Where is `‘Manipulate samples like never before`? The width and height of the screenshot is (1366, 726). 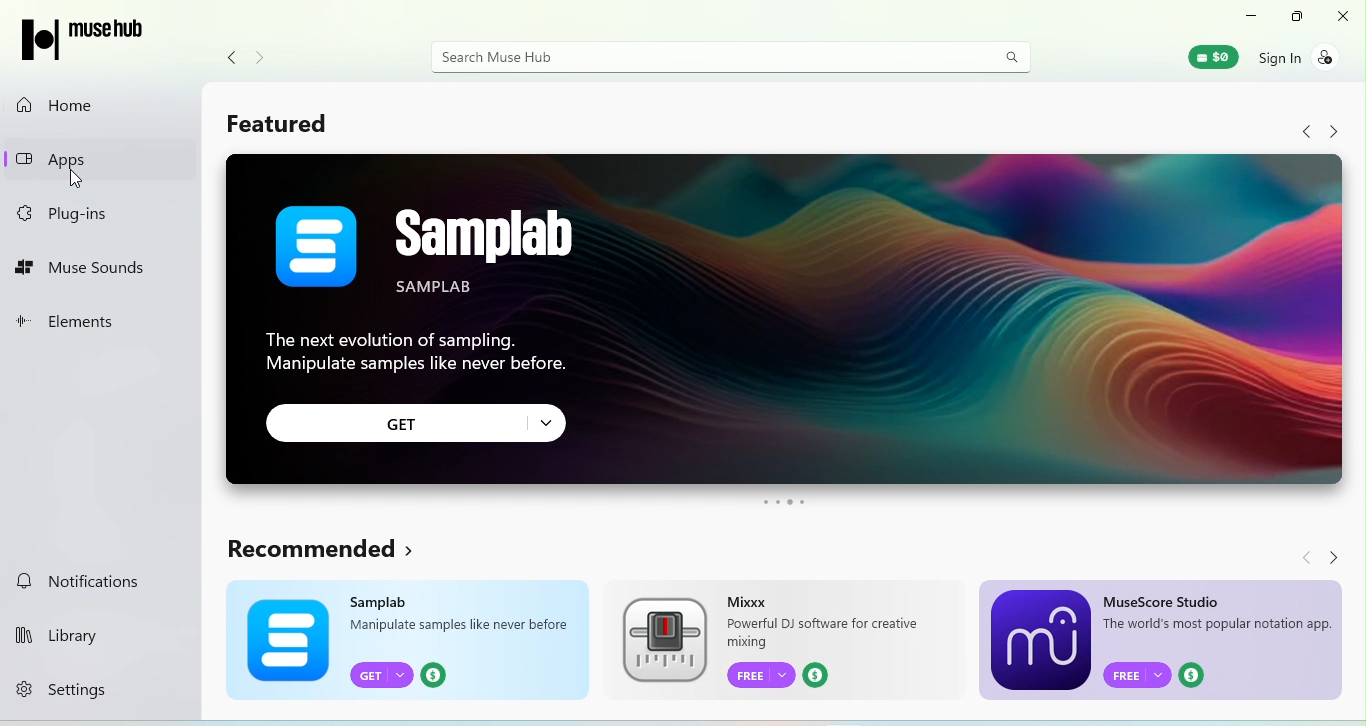
‘Manipulate samples like never before is located at coordinates (461, 626).